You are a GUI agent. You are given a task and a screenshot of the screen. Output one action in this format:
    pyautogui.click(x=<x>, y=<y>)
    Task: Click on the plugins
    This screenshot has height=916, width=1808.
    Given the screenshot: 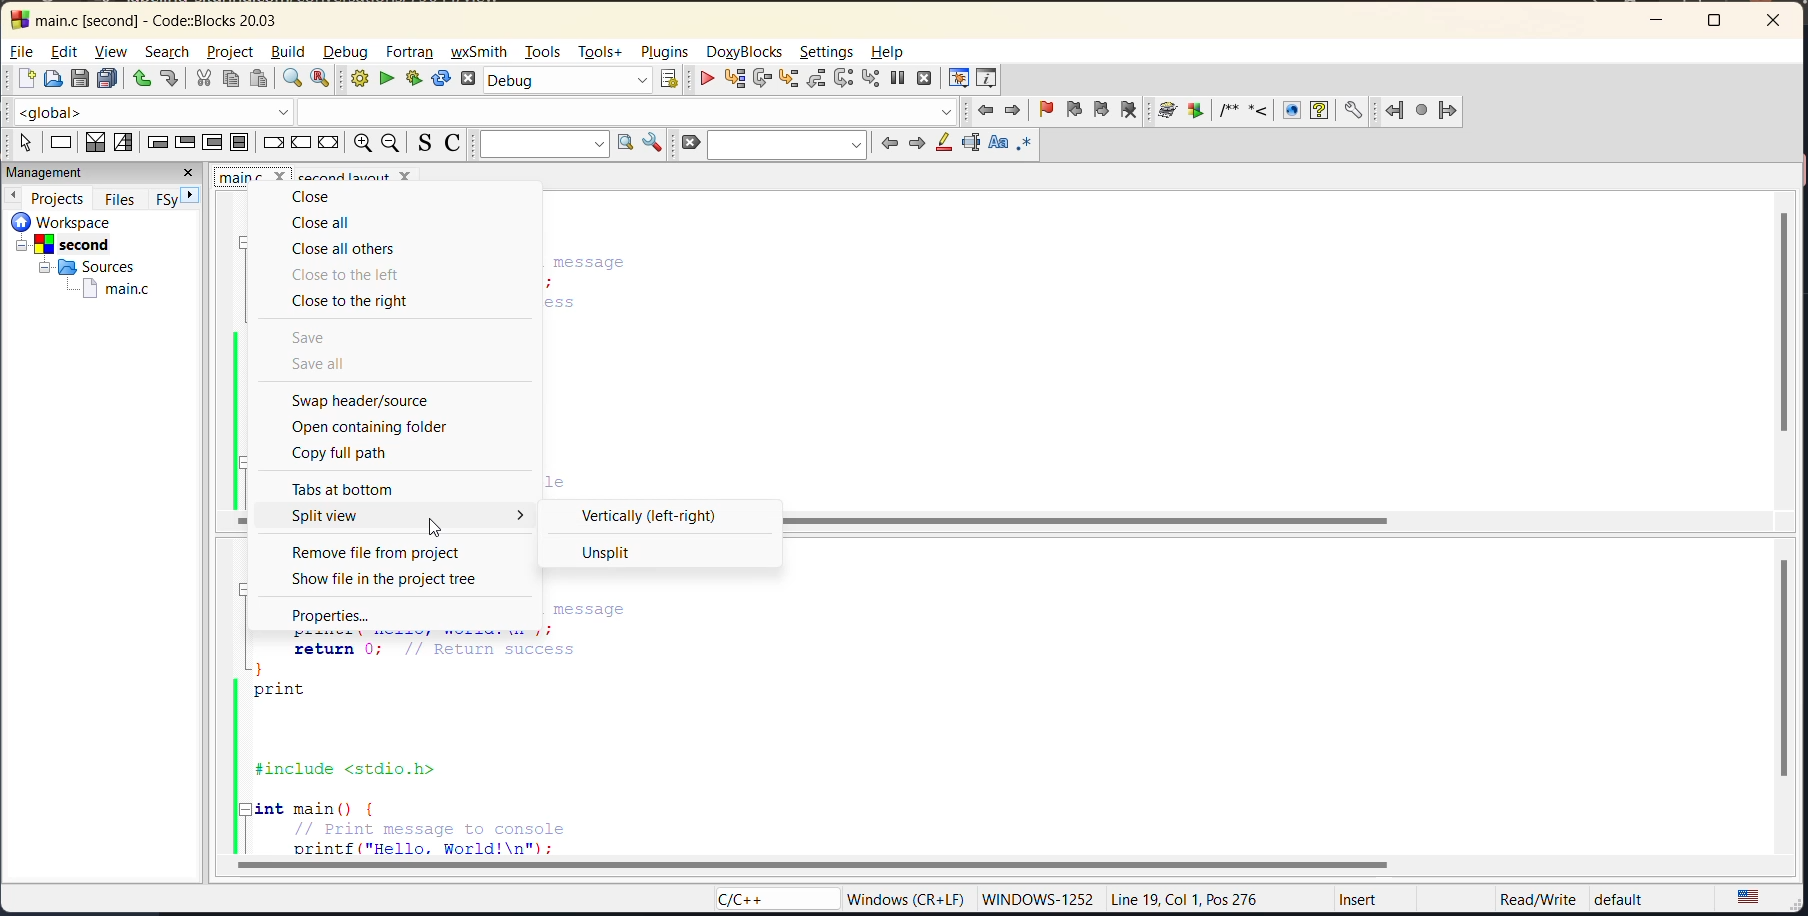 What is the action you would take?
    pyautogui.click(x=667, y=50)
    